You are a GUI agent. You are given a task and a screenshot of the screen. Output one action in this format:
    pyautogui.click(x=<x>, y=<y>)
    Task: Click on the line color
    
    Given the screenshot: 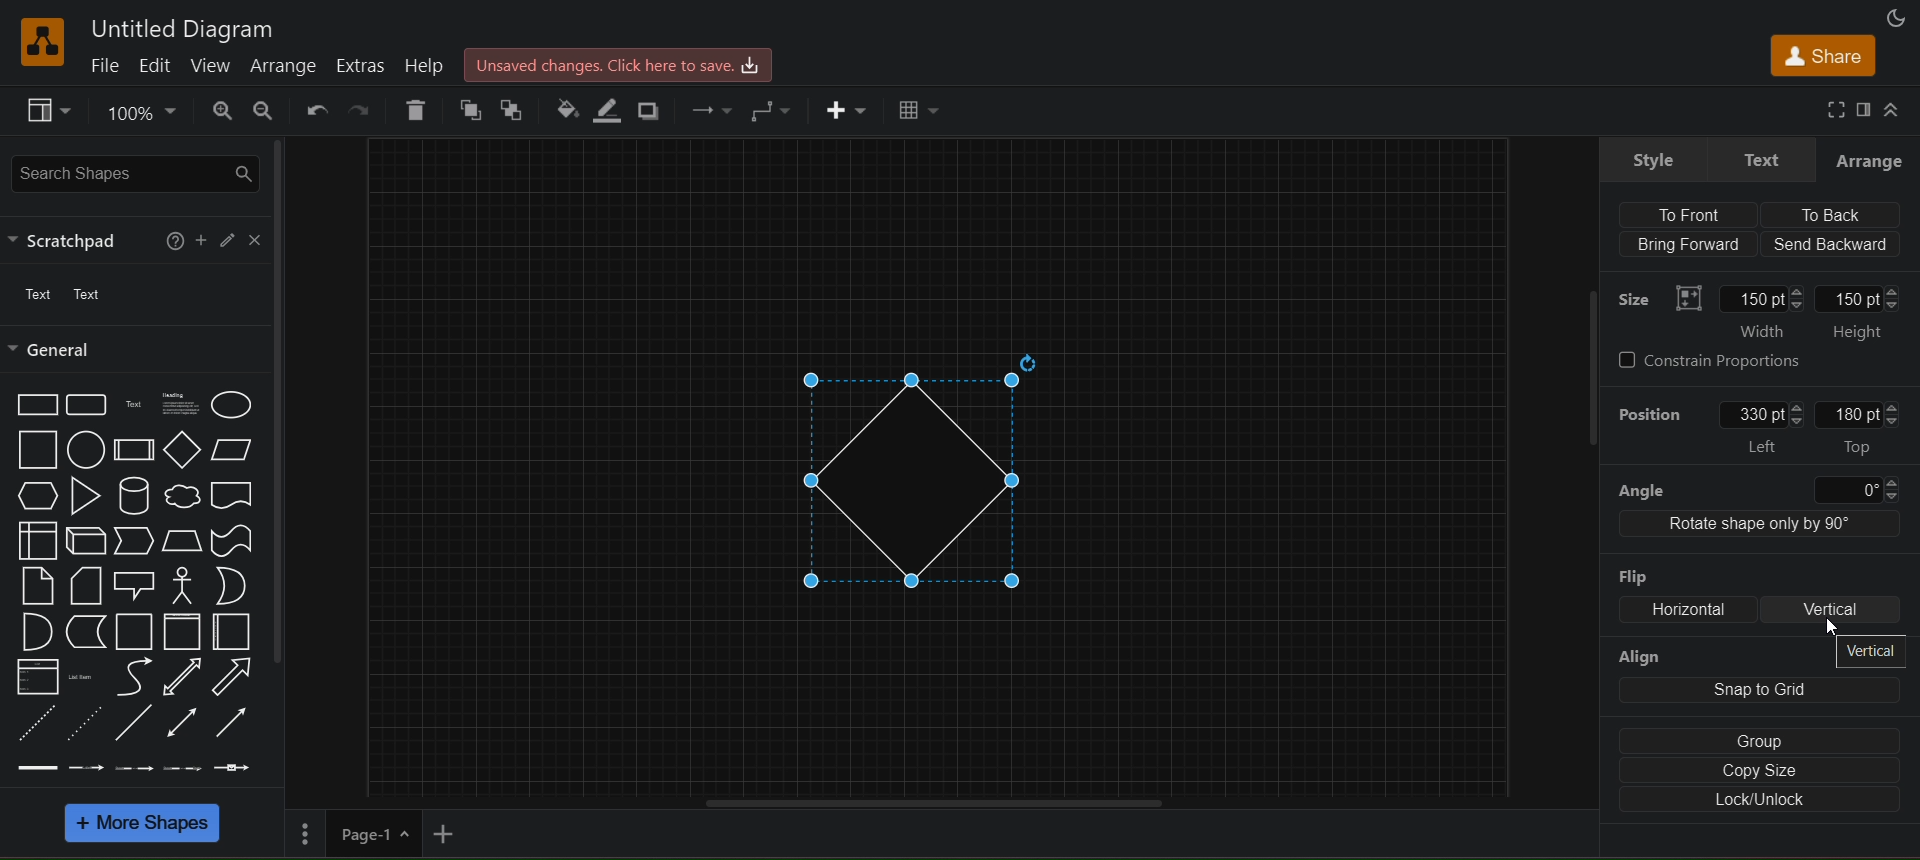 What is the action you would take?
    pyautogui.click(x=606, y=111)
    